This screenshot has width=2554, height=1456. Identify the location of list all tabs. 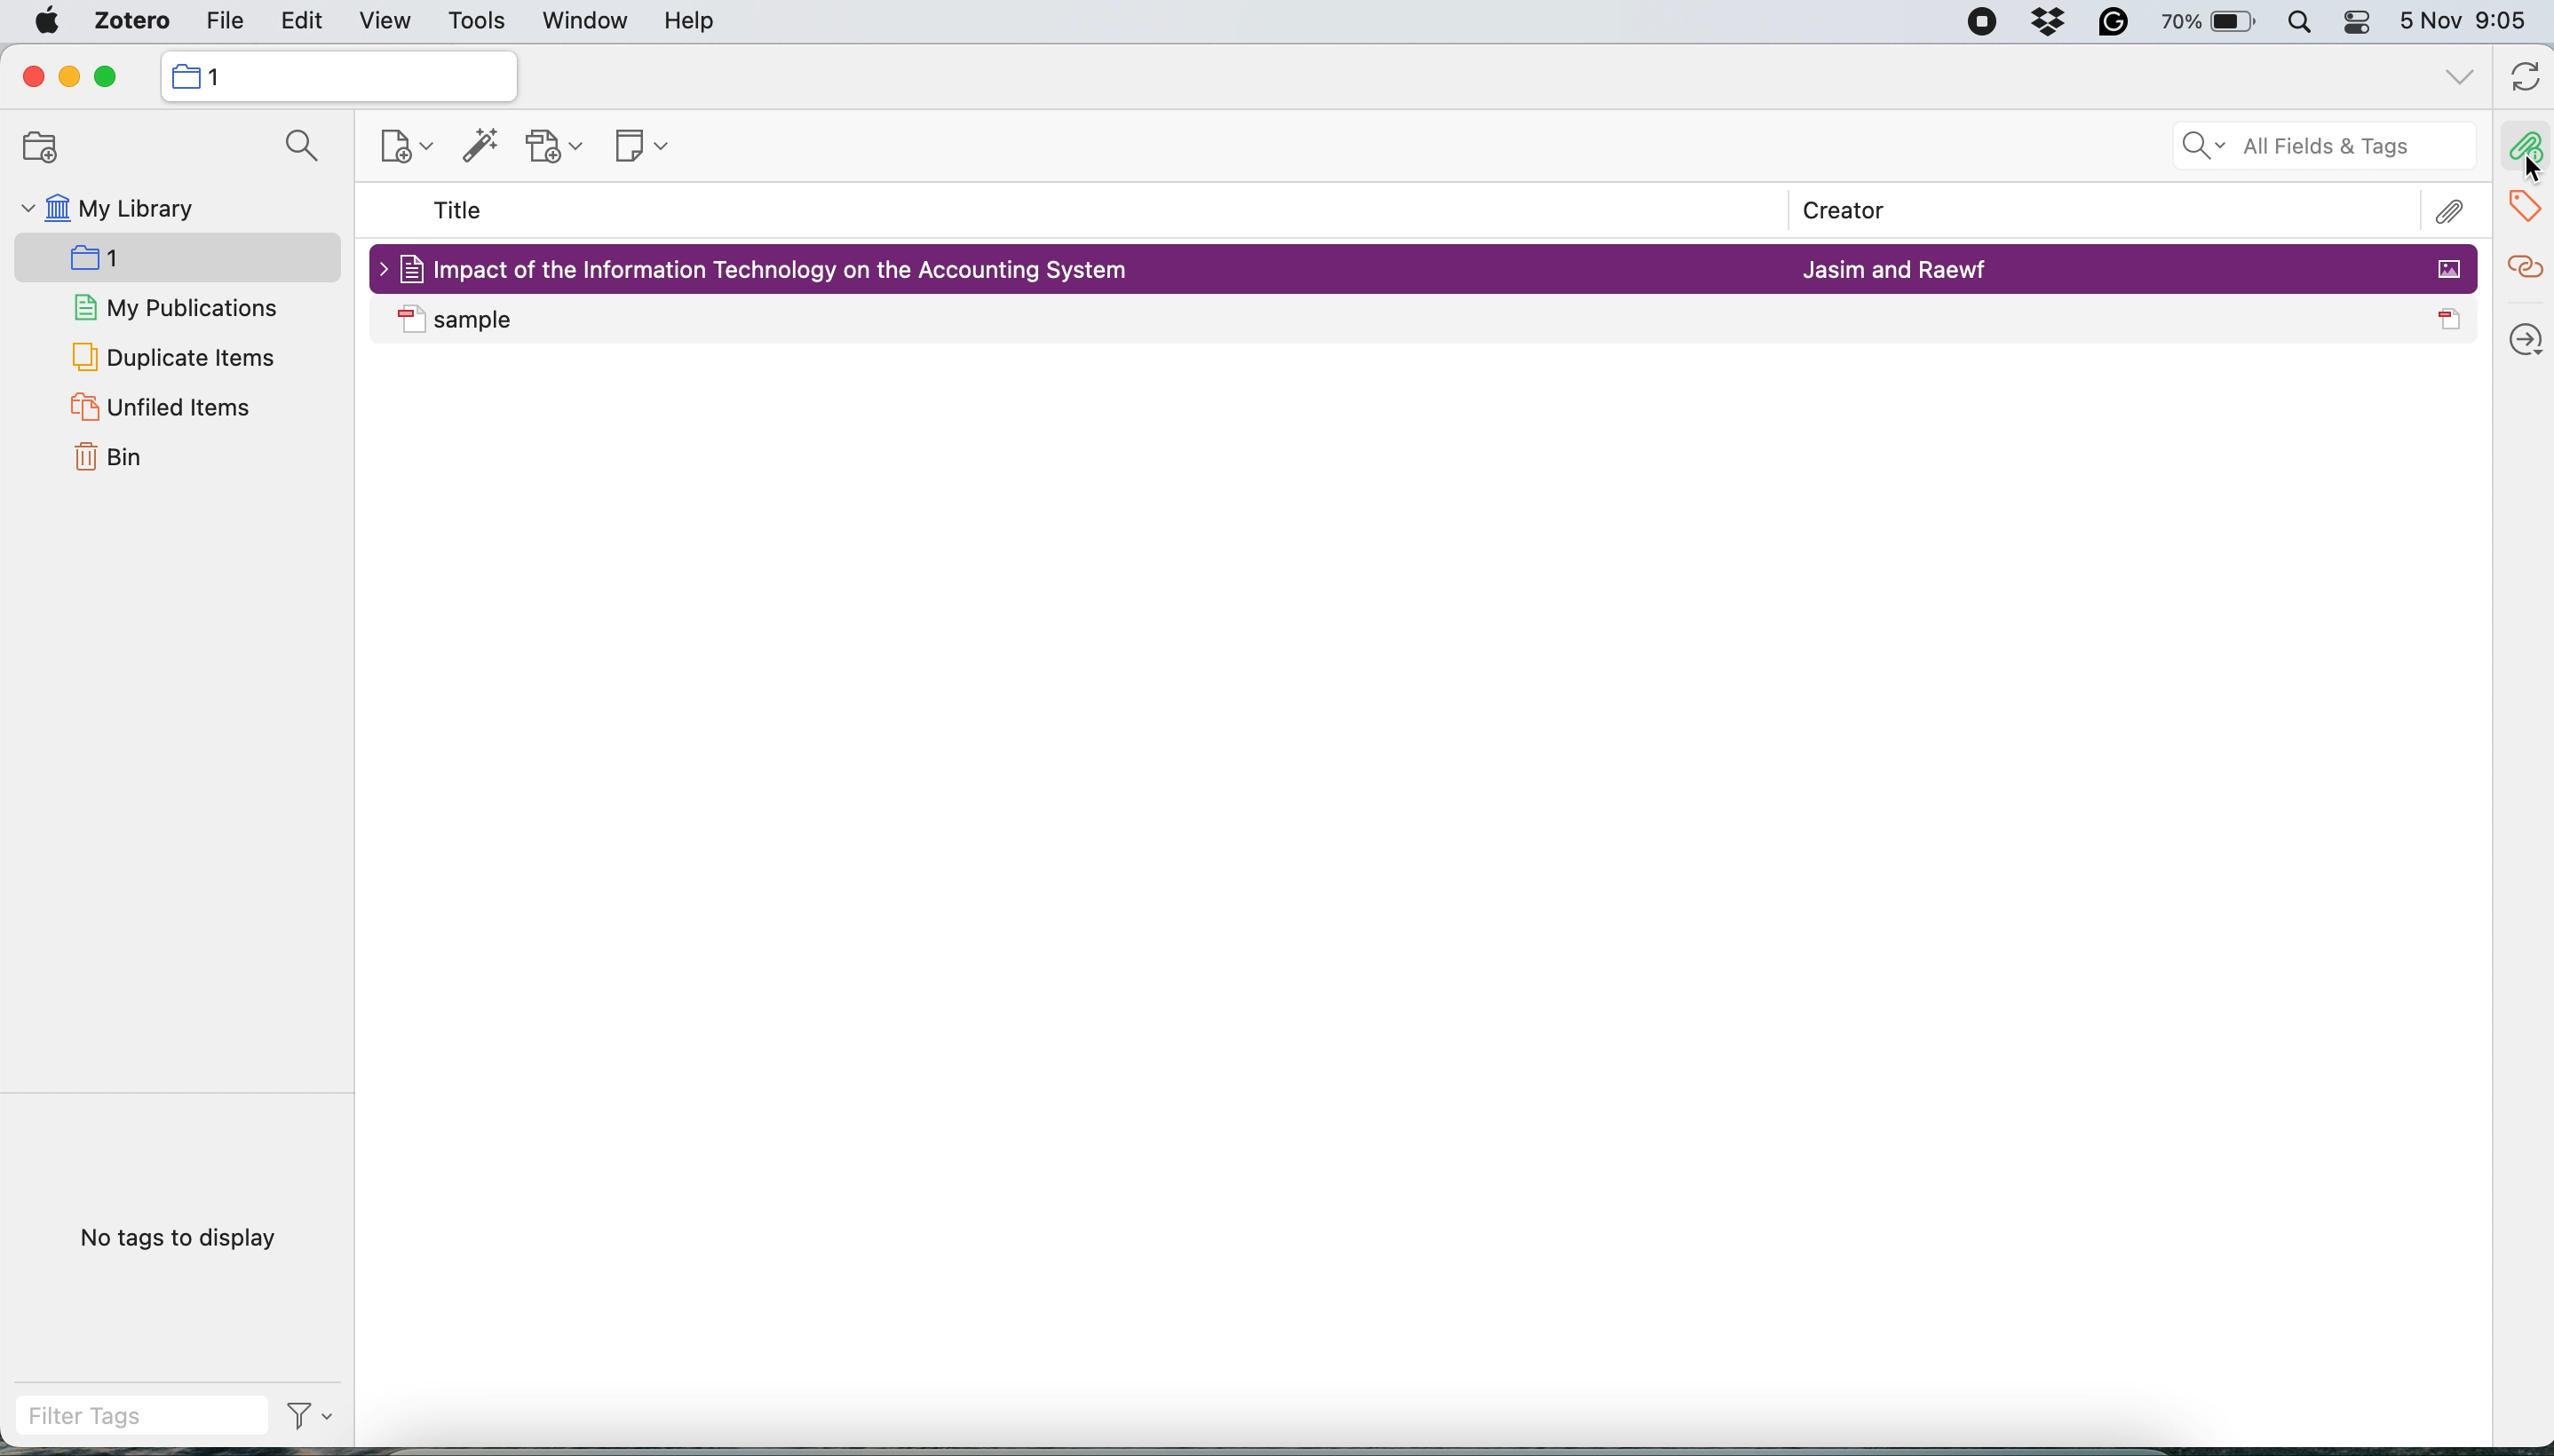
(2456, 77).